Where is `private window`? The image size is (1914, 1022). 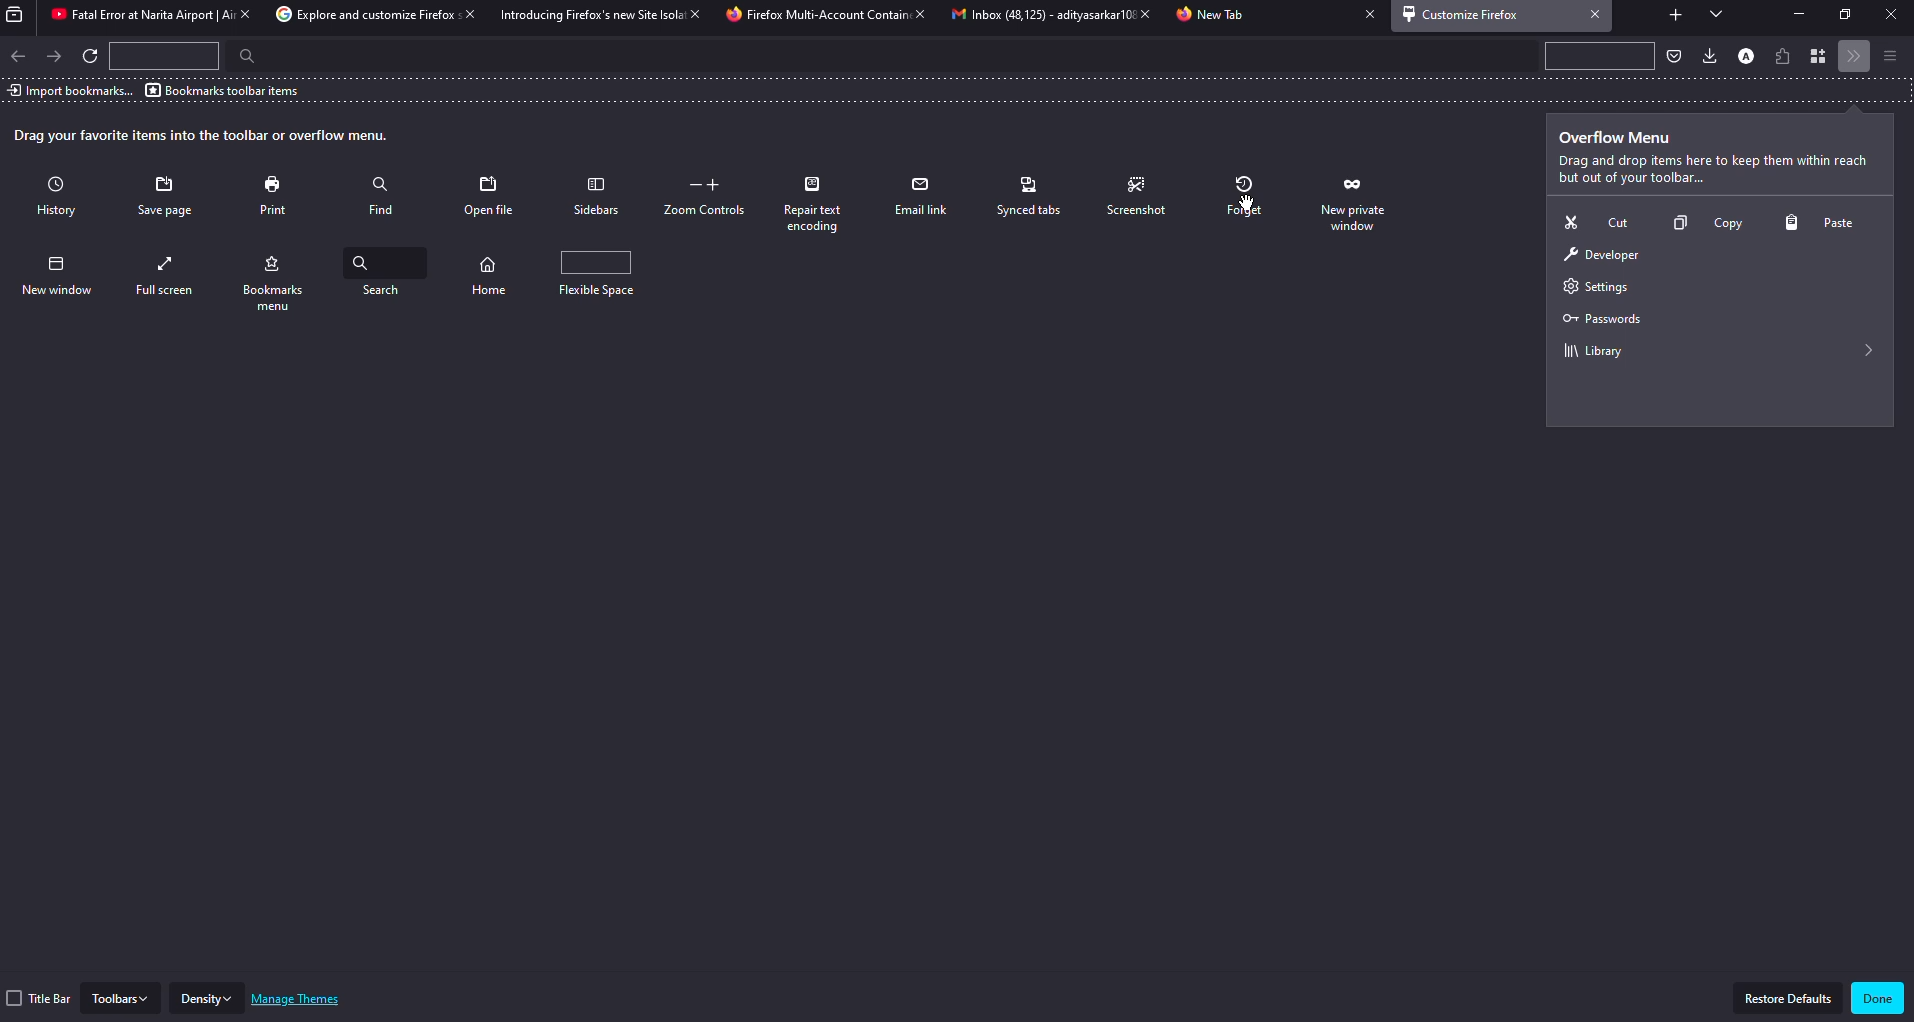 private window is located at coordinates (1351, 197).